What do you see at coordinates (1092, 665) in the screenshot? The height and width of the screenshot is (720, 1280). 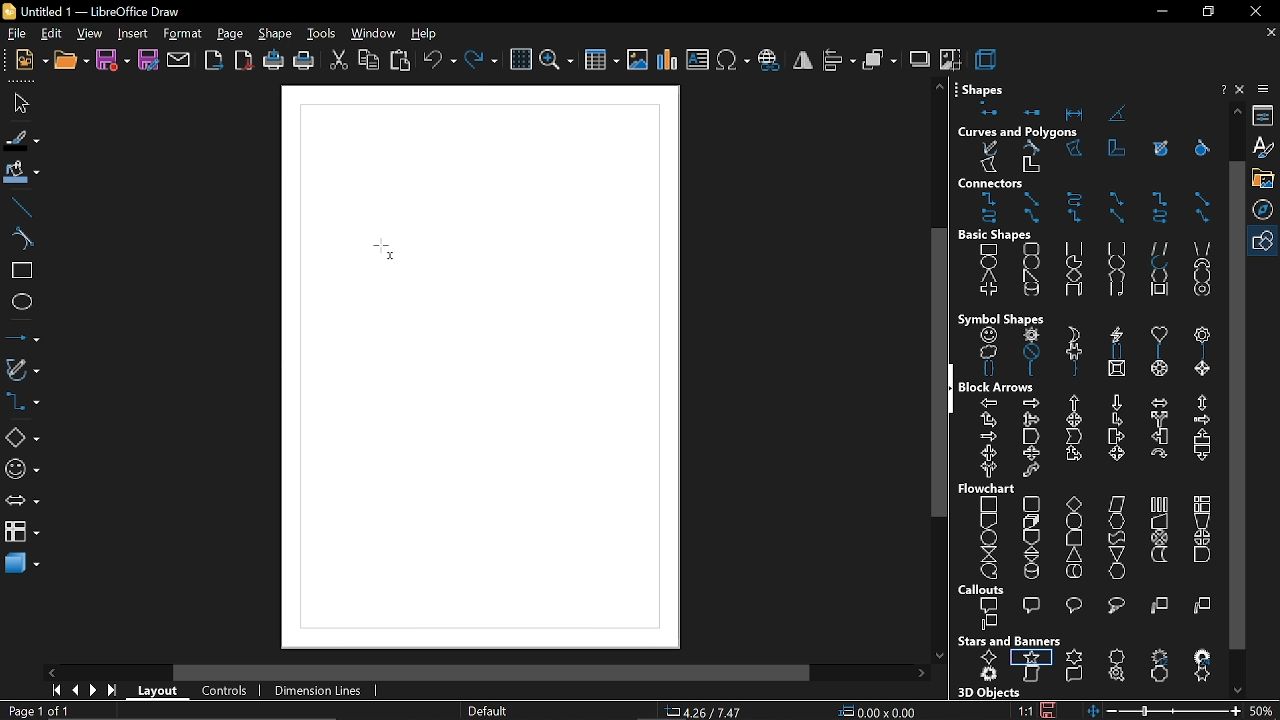 I see `stars and banners` at bounding box center [1092, 665].